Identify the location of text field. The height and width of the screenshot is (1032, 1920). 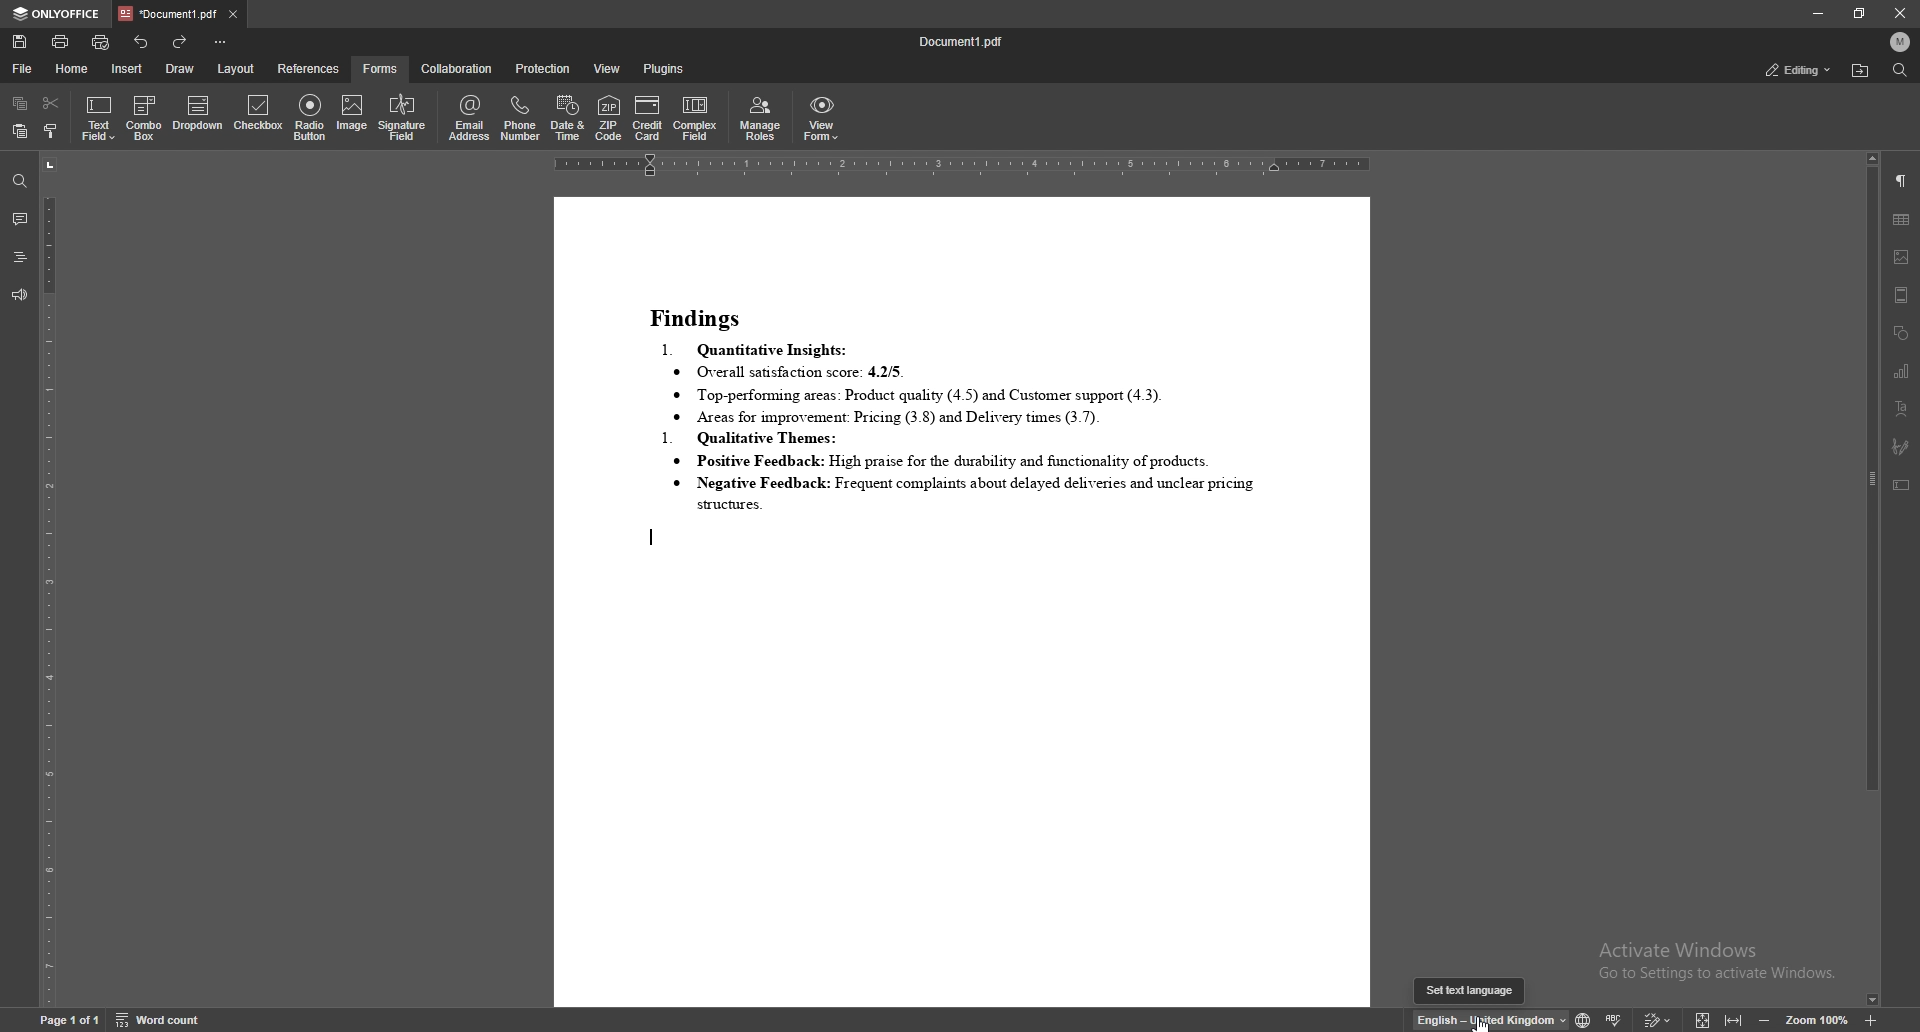
(99, 118).